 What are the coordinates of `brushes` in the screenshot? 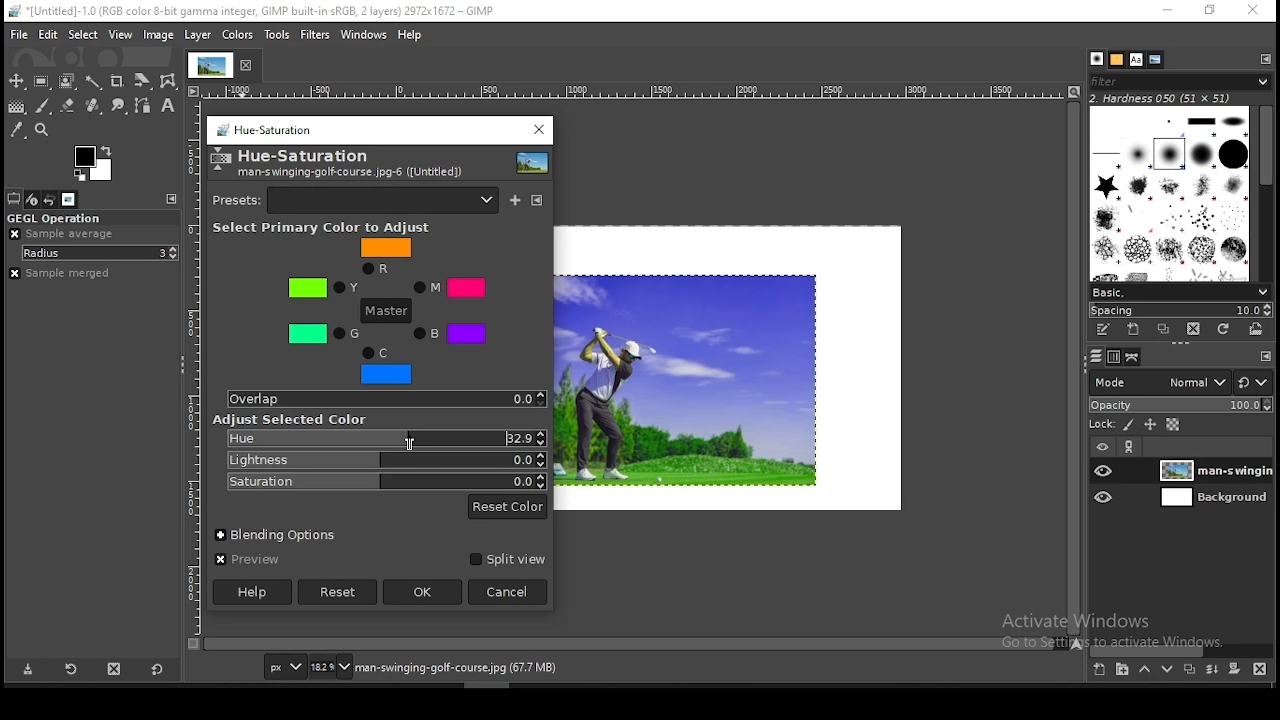 It's located at (1095, 58).